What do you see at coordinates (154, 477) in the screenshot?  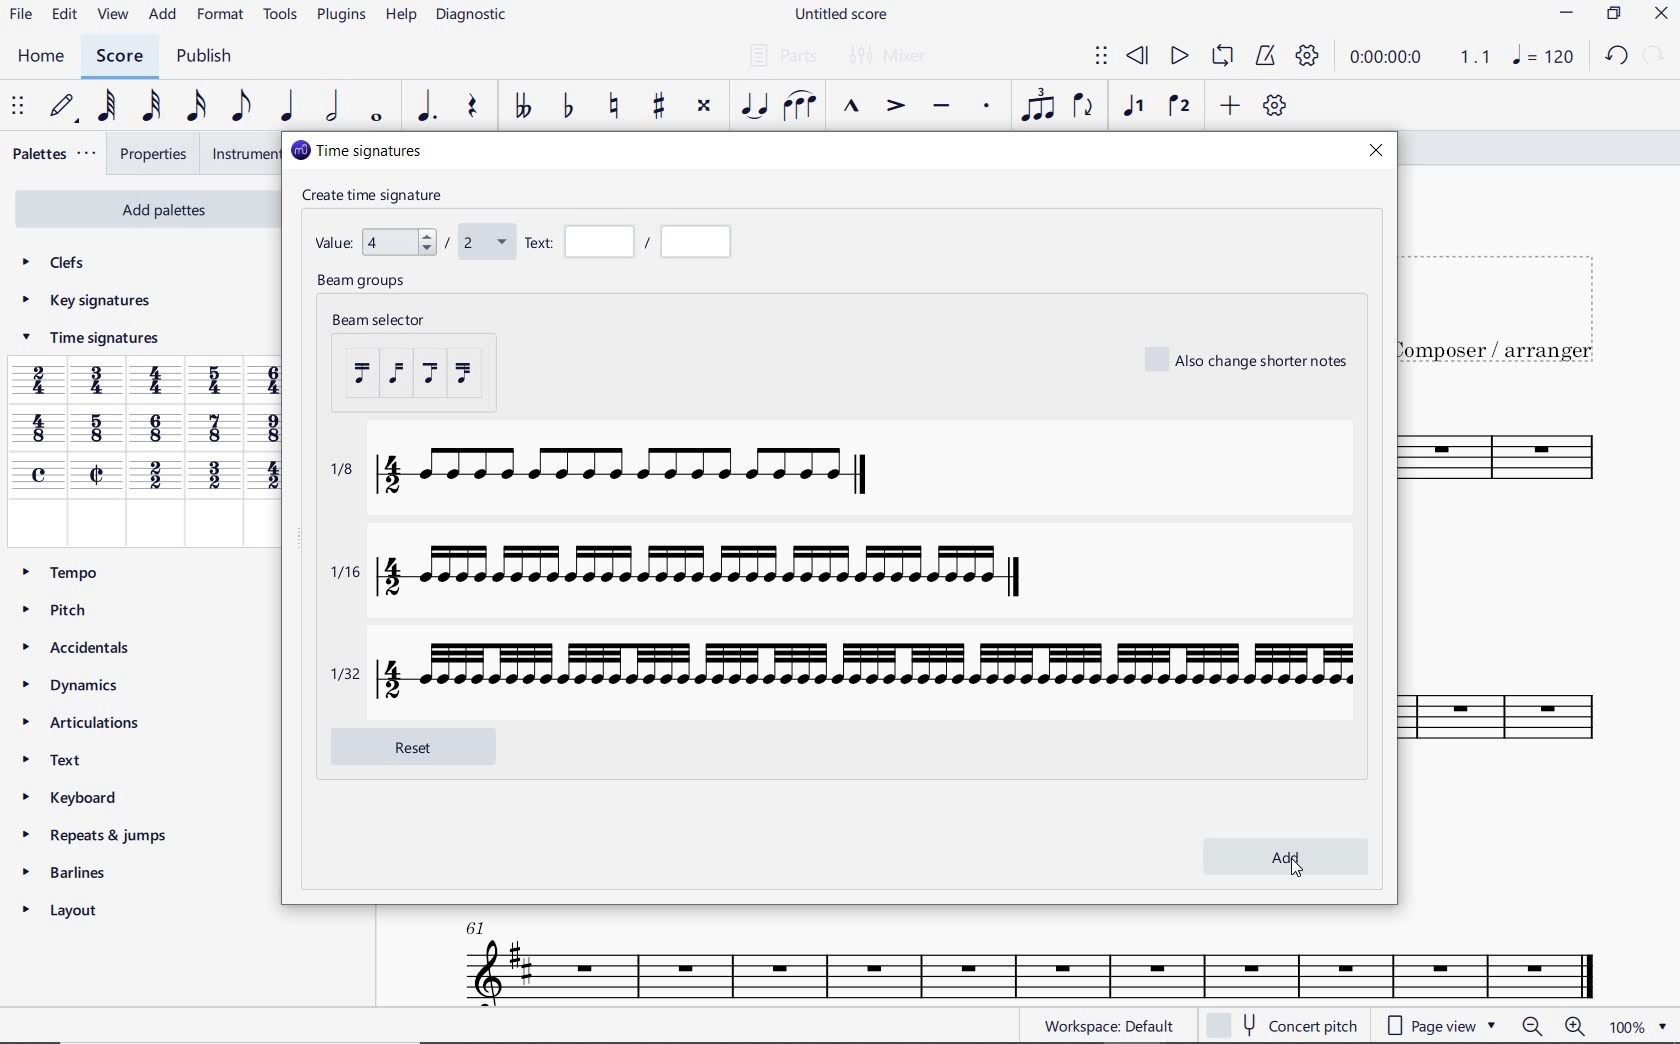 I see `2/2` at bounding box center [154, 477].